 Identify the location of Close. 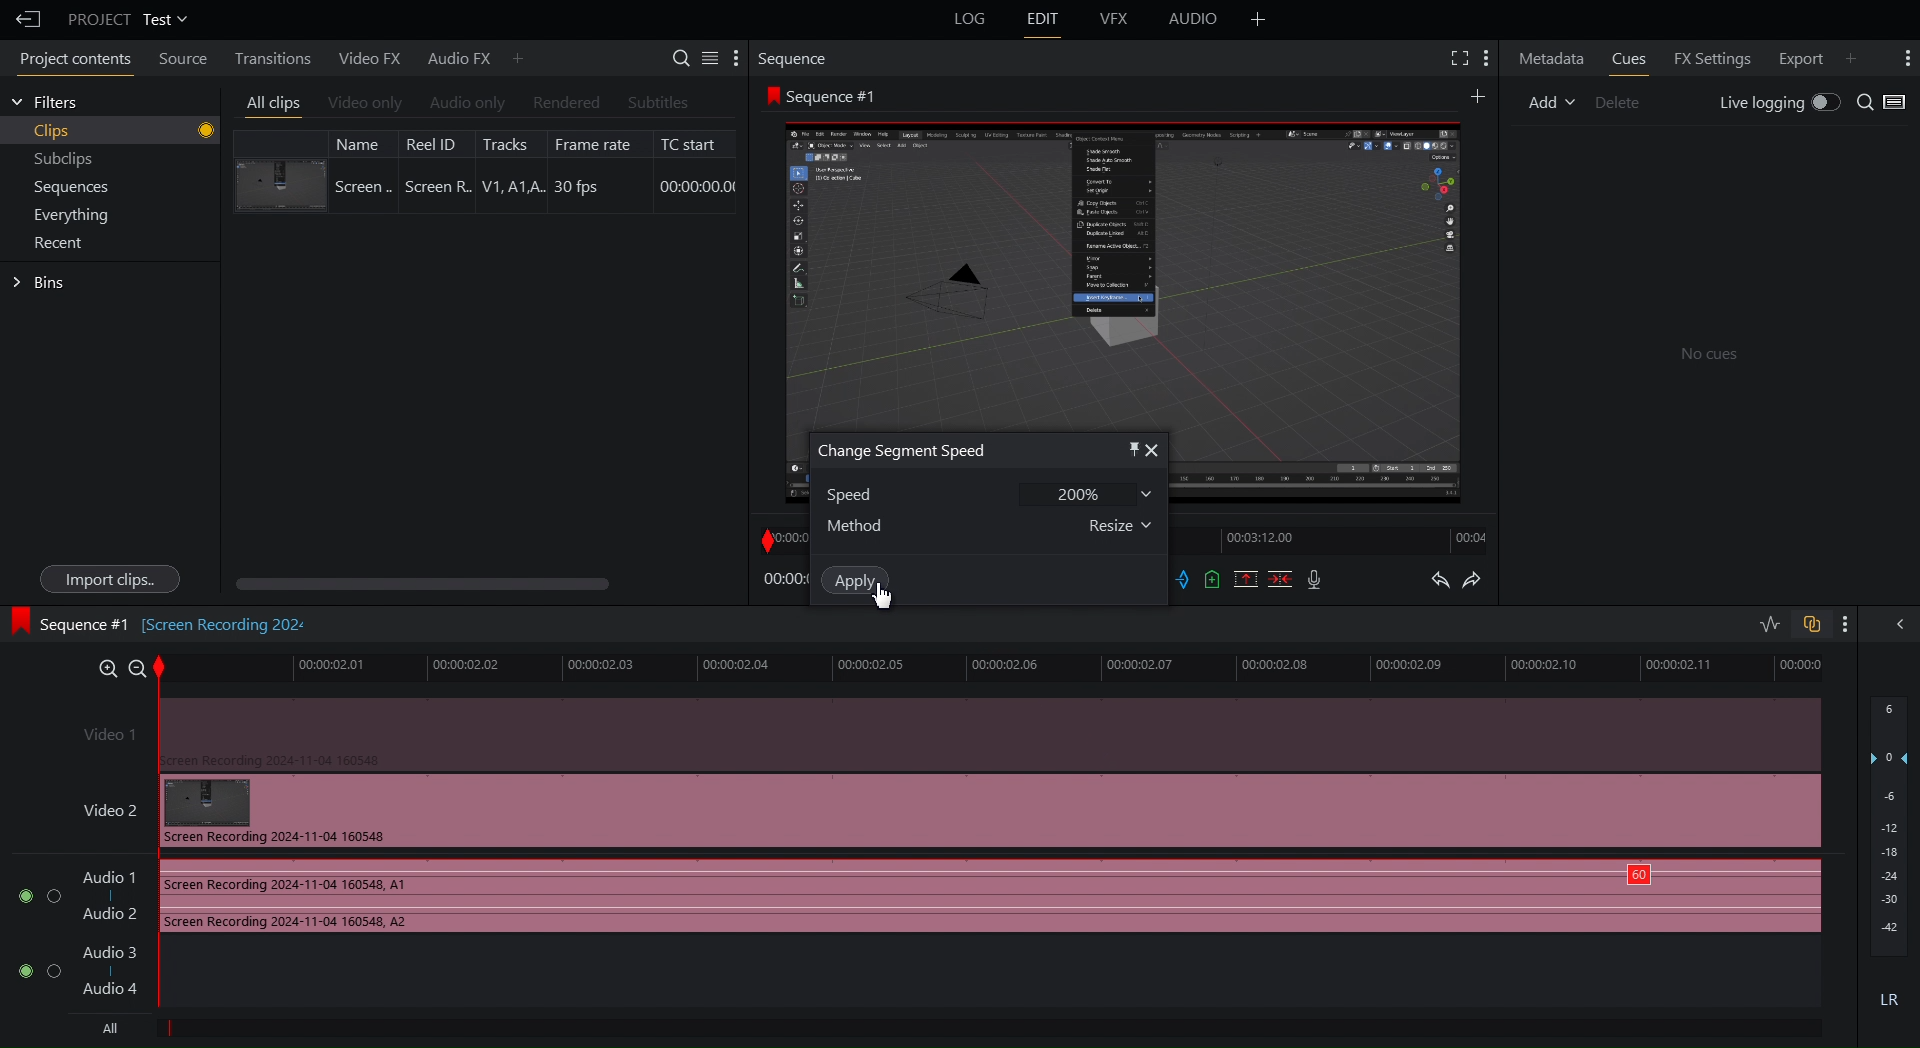
(1155, 450).